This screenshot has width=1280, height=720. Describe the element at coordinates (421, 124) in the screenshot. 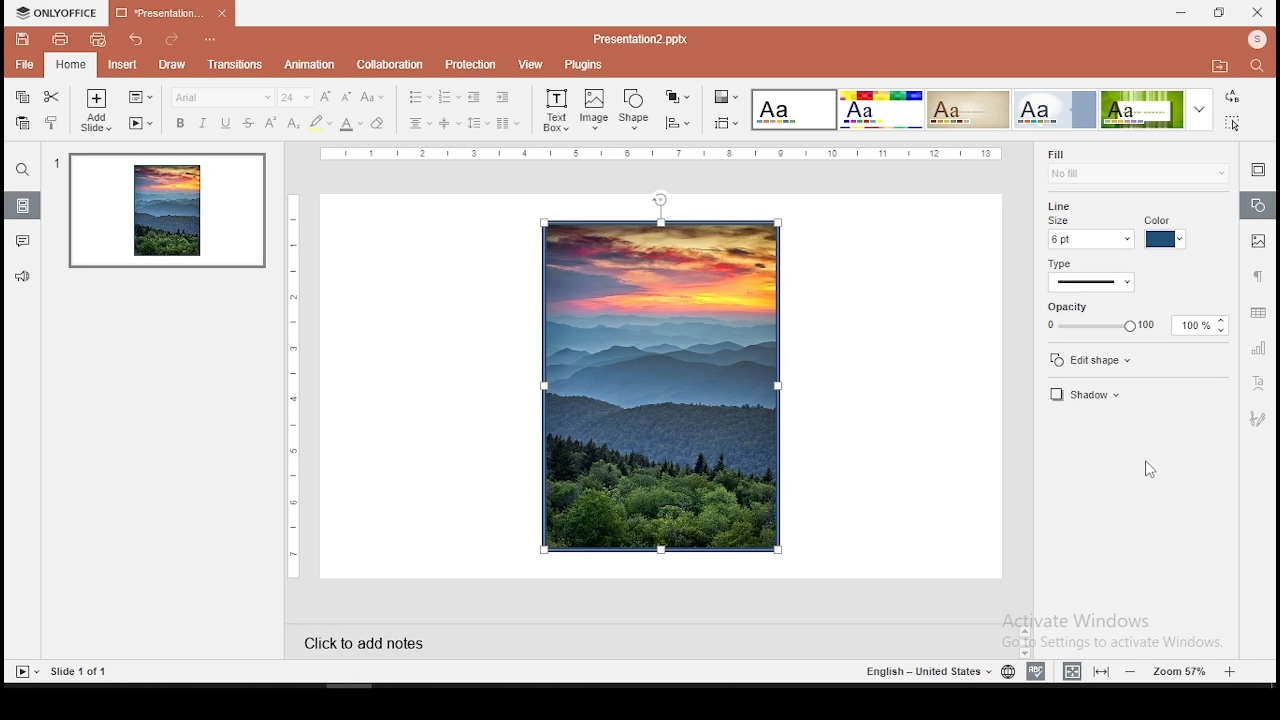

I see `horizontal align` at that location.